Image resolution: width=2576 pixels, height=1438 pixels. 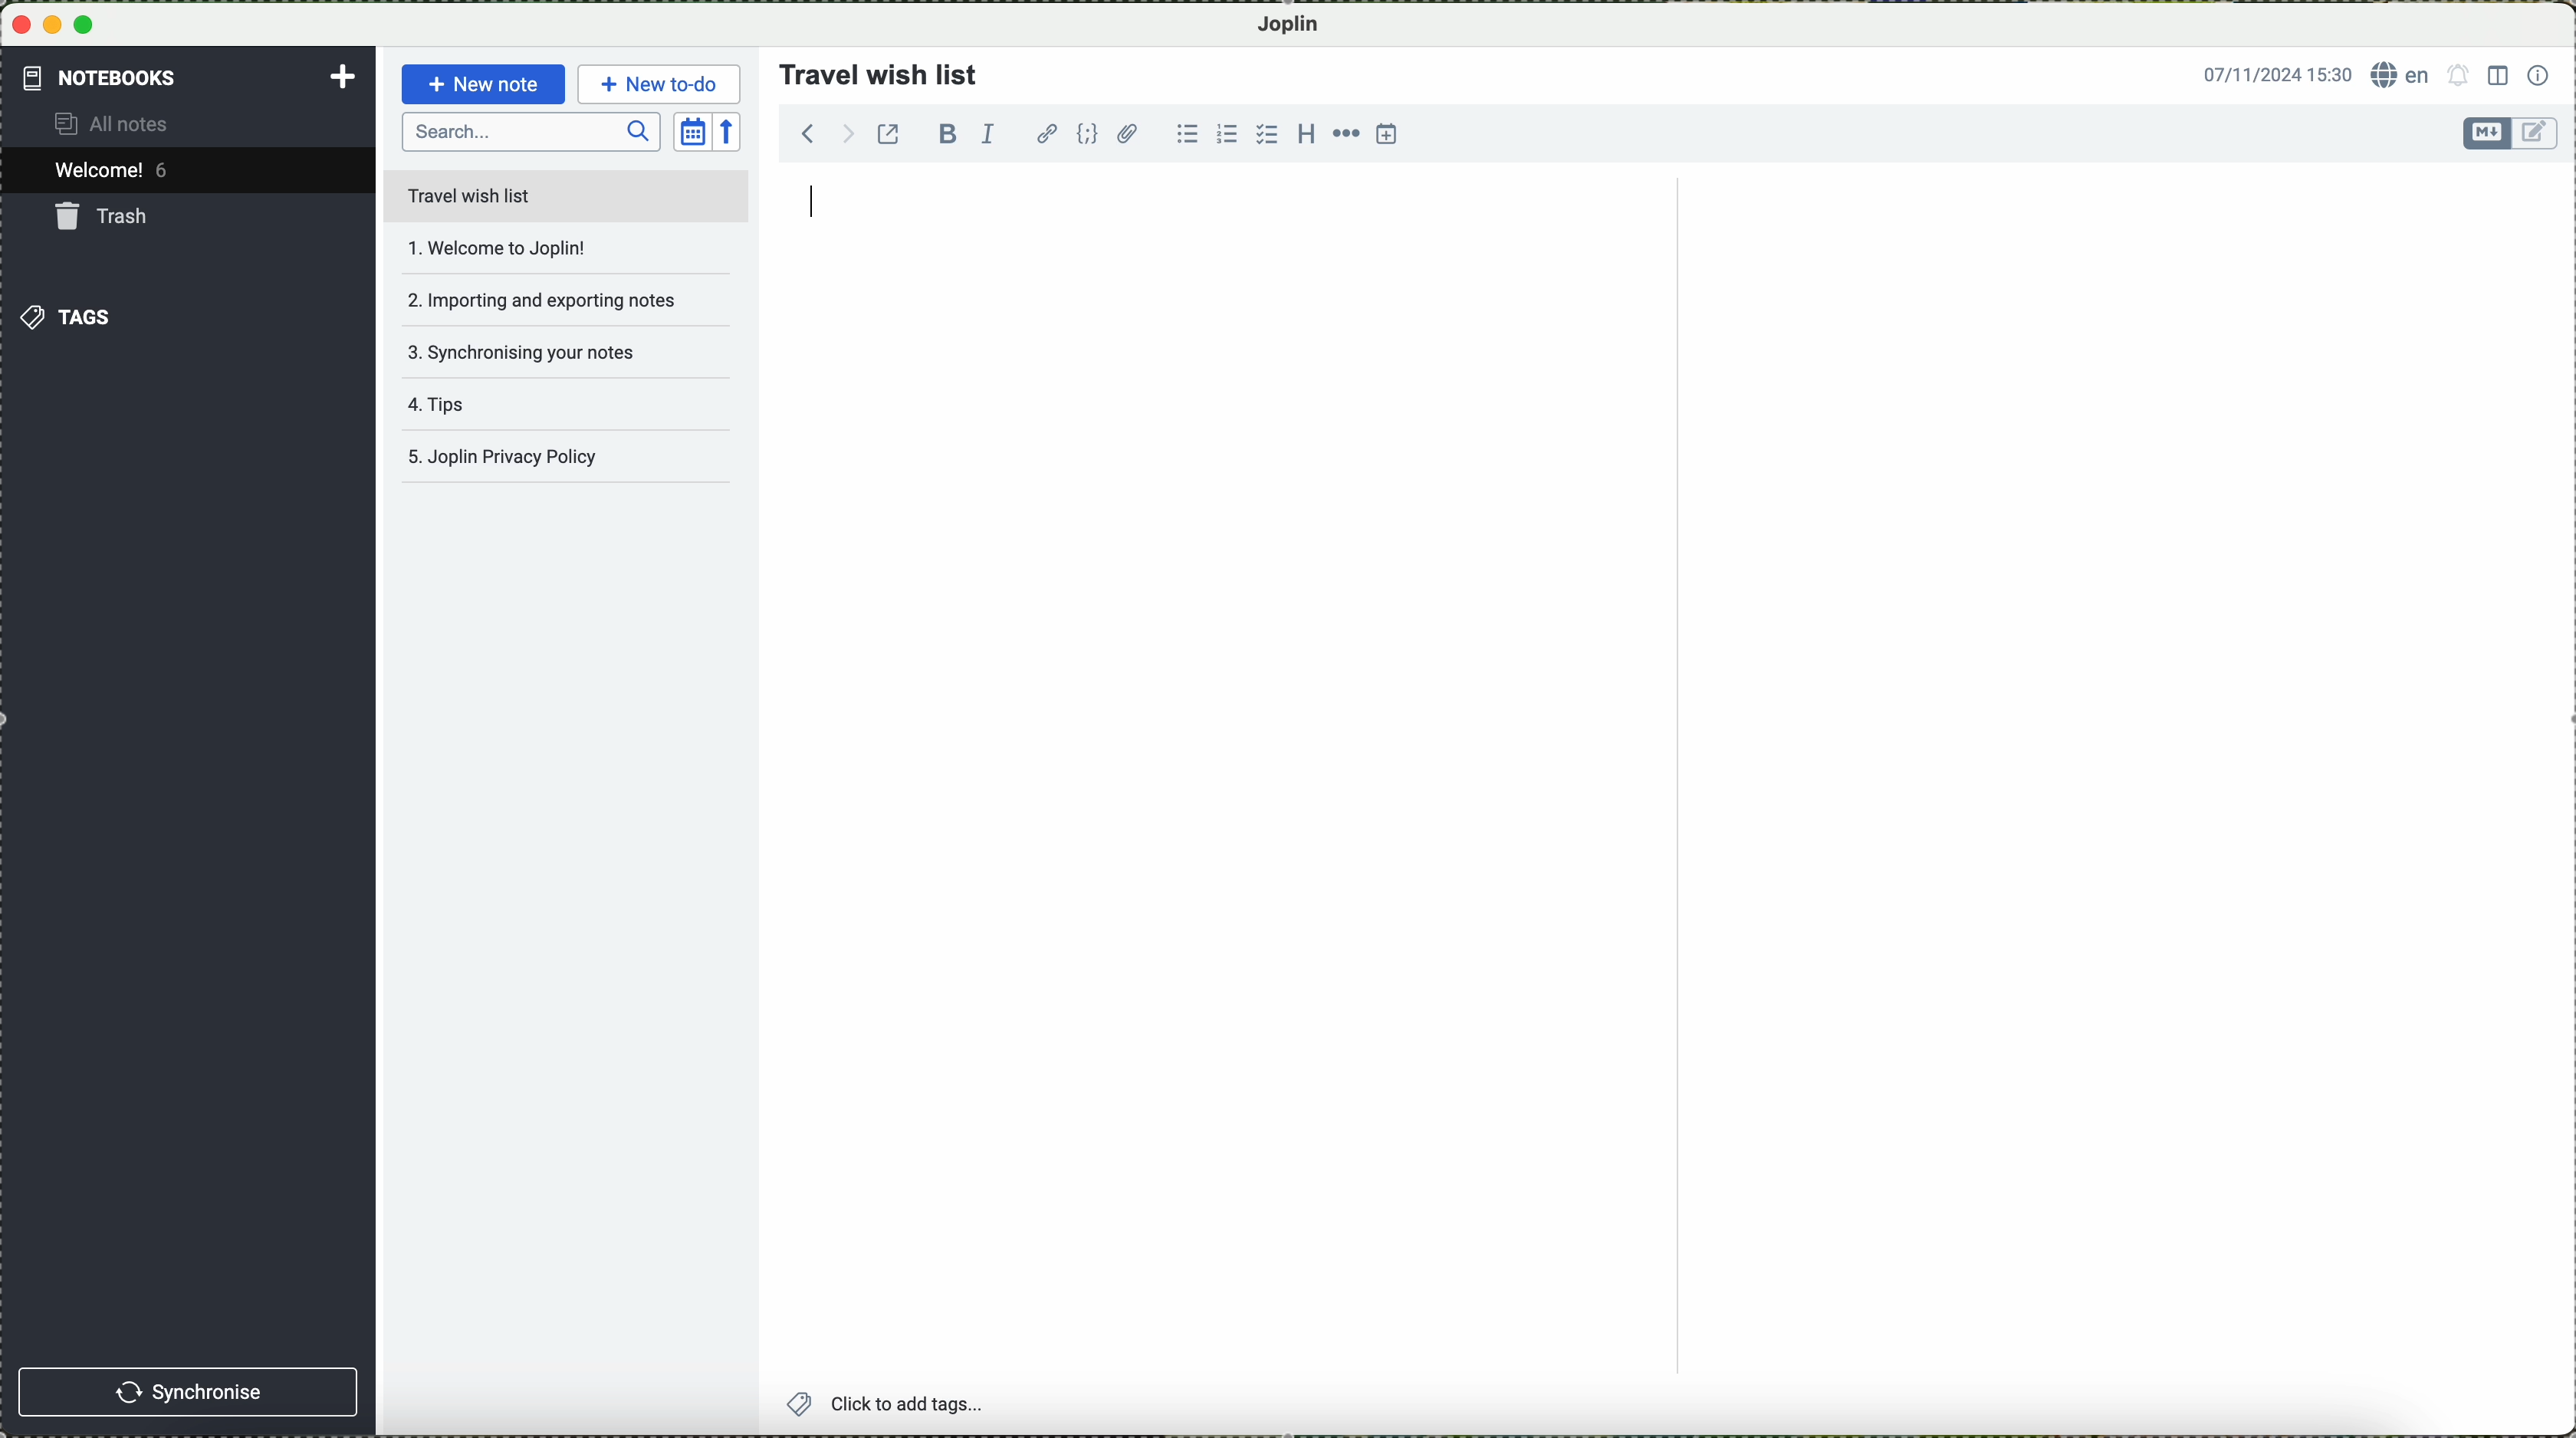 What do you see at coordinates (191, 1391) in the screenshot?
I see `synchronise button` at bounding box center [191, 1391].